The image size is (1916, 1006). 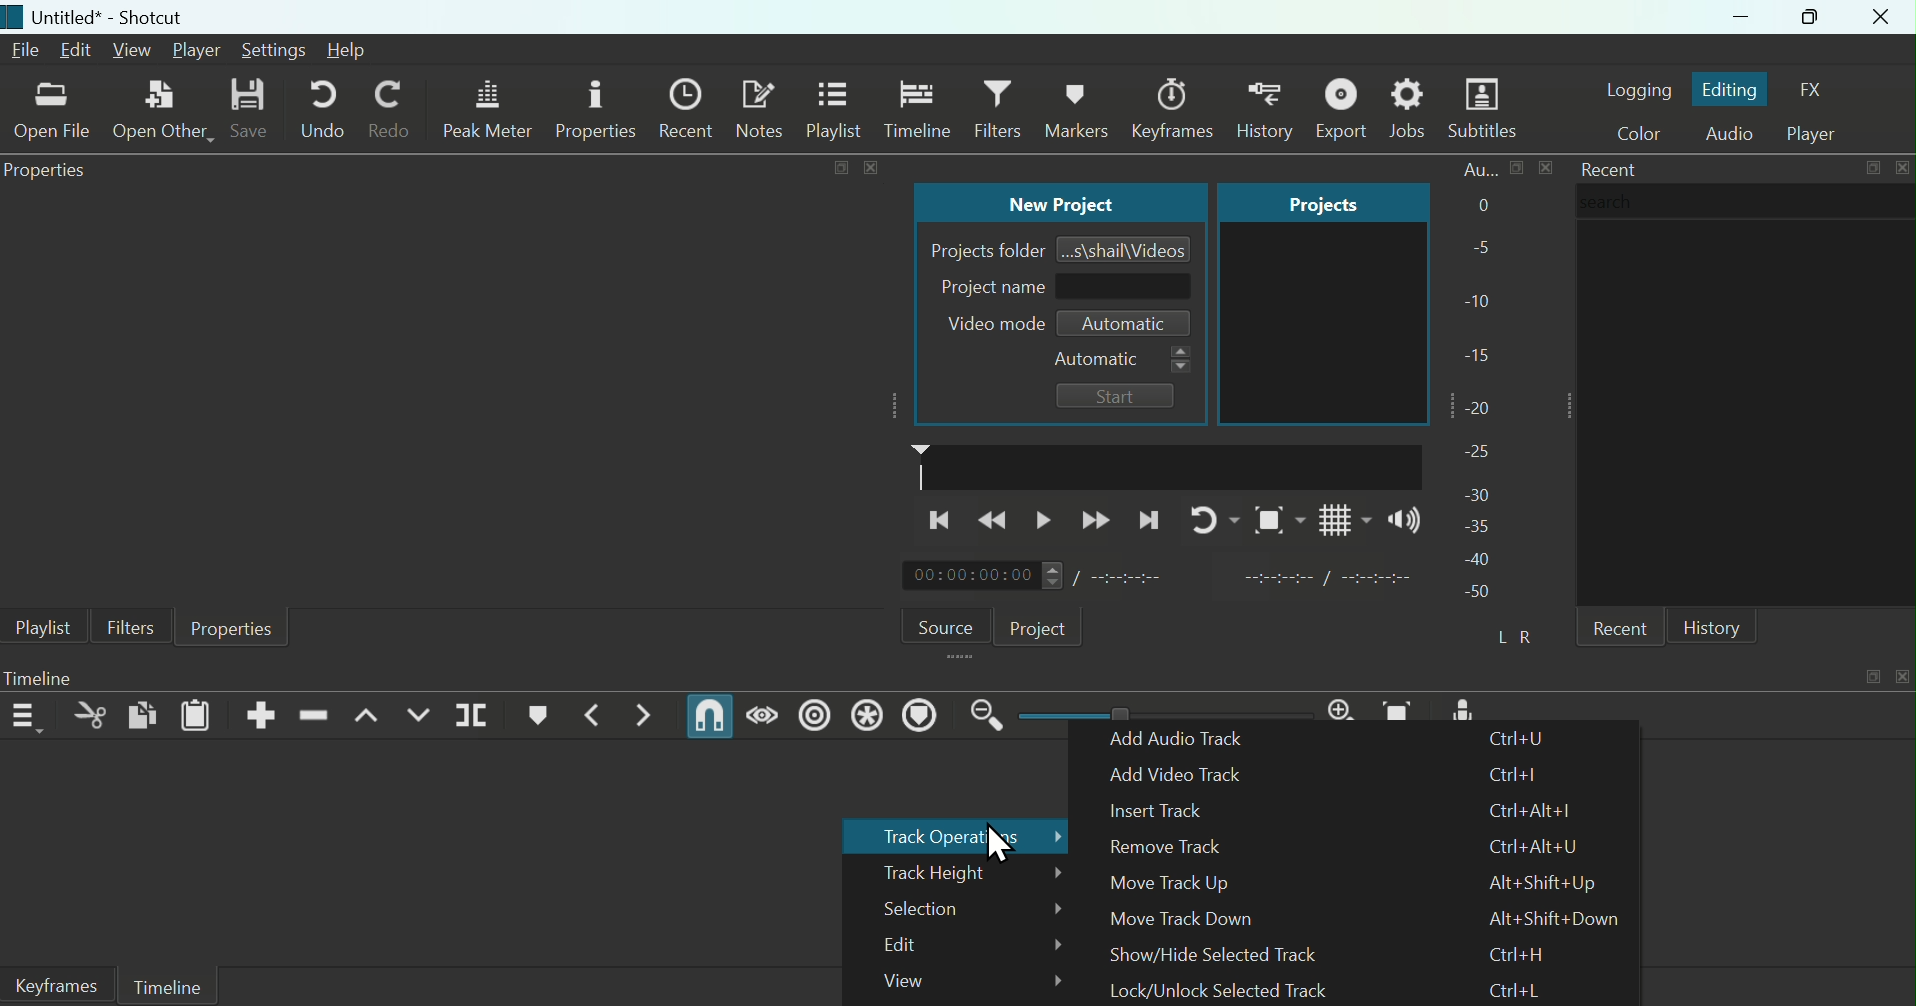 What do you see at coordinates (1516, 954) in the screenshot?
I see `Ctrl+H` at bounding box center [1516, 954].